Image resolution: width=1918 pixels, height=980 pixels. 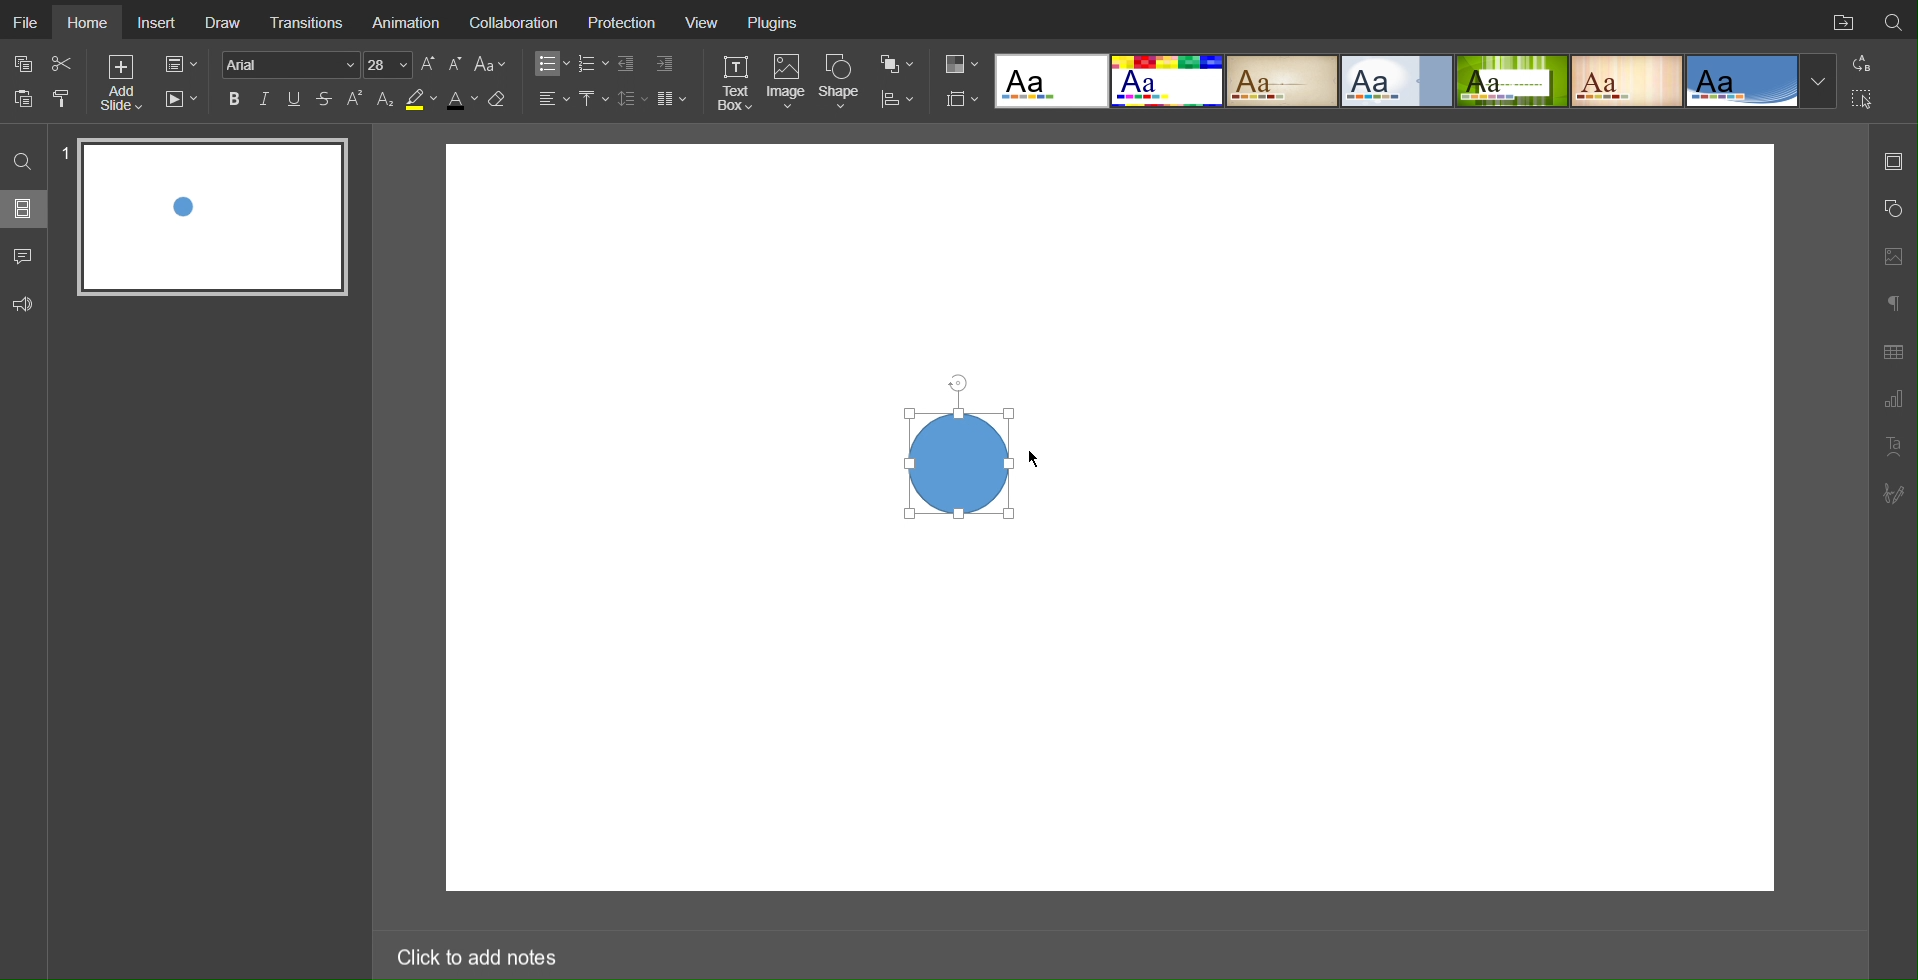 I want to click on Open File Location, so click(x=1839, y=20).